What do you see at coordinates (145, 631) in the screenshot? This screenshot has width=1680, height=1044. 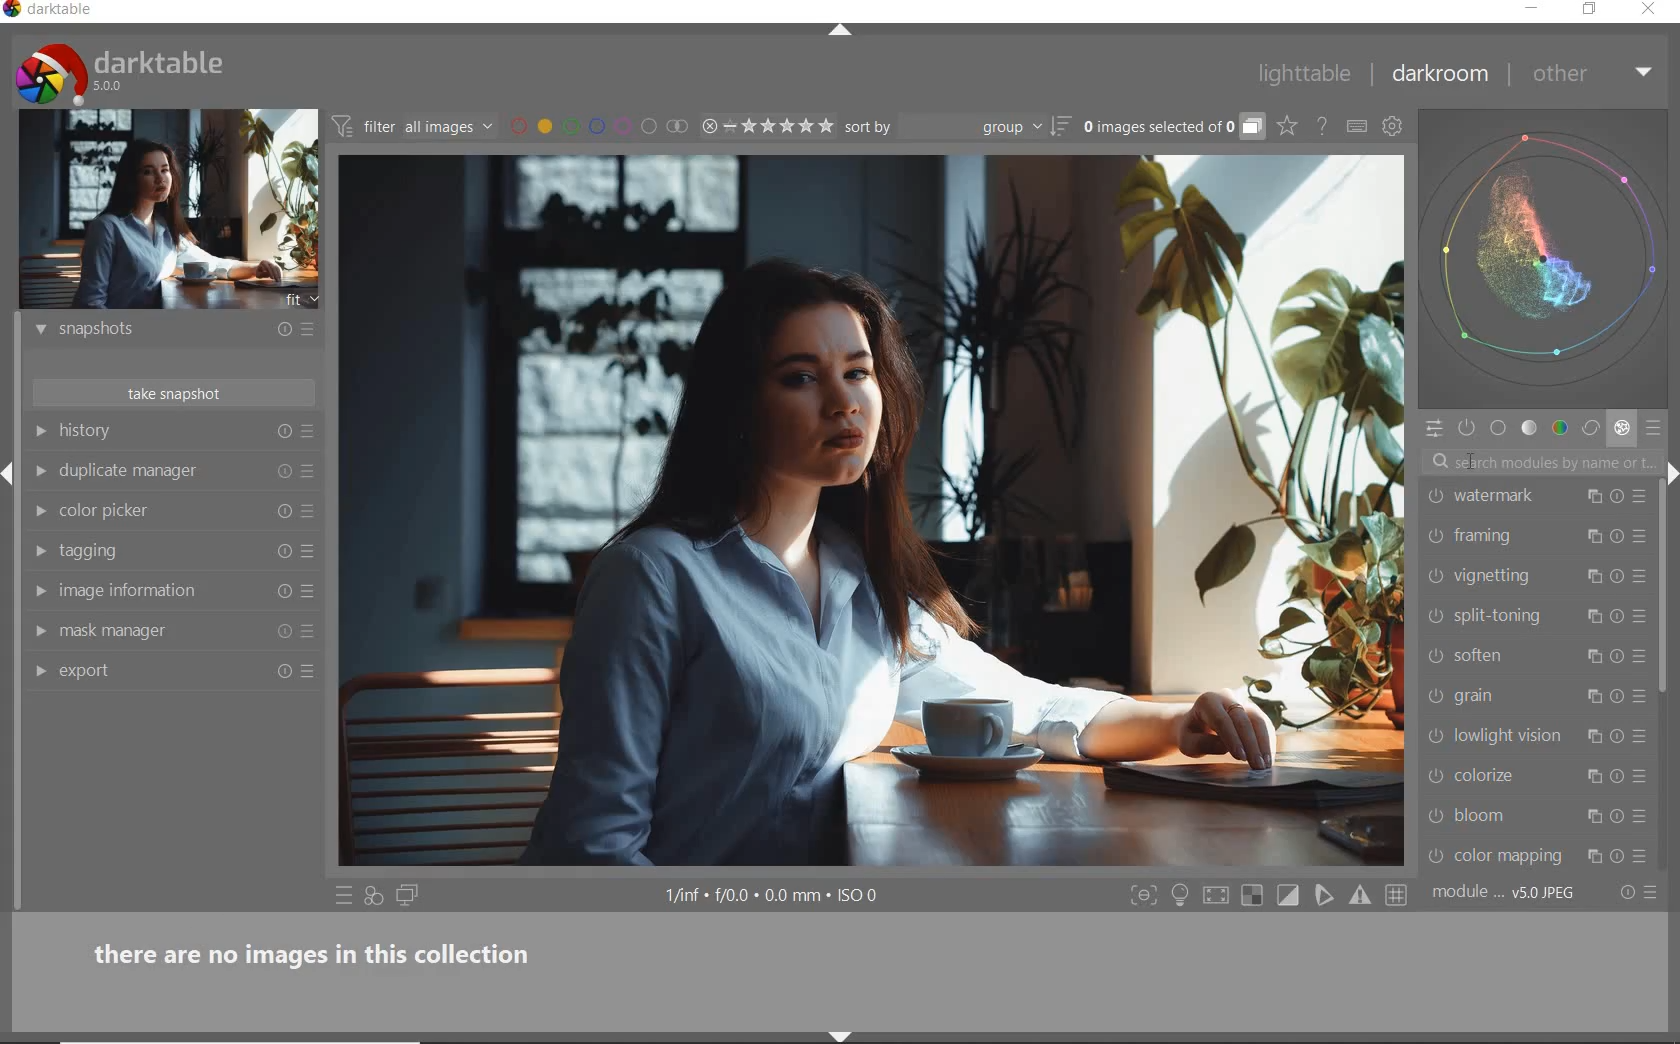 I see `mask manager` at bounding box center [145, 631].